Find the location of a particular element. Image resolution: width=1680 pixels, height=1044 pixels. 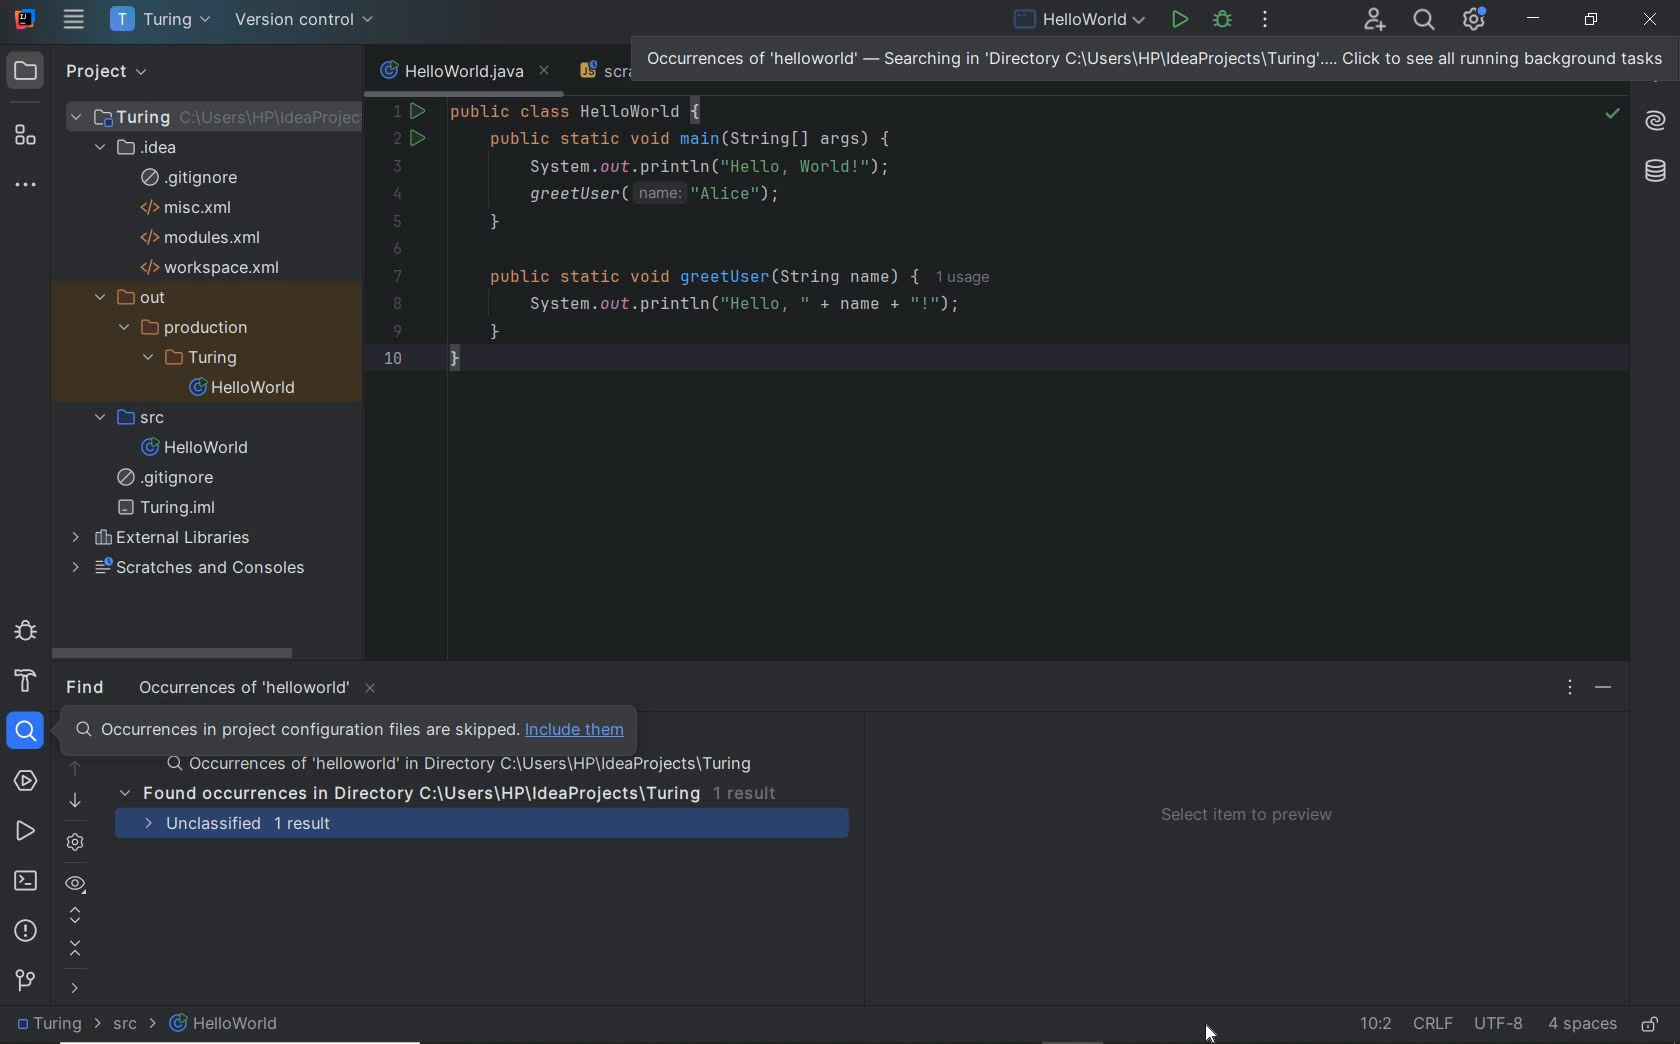

project file is located at coordinates (233, 115).